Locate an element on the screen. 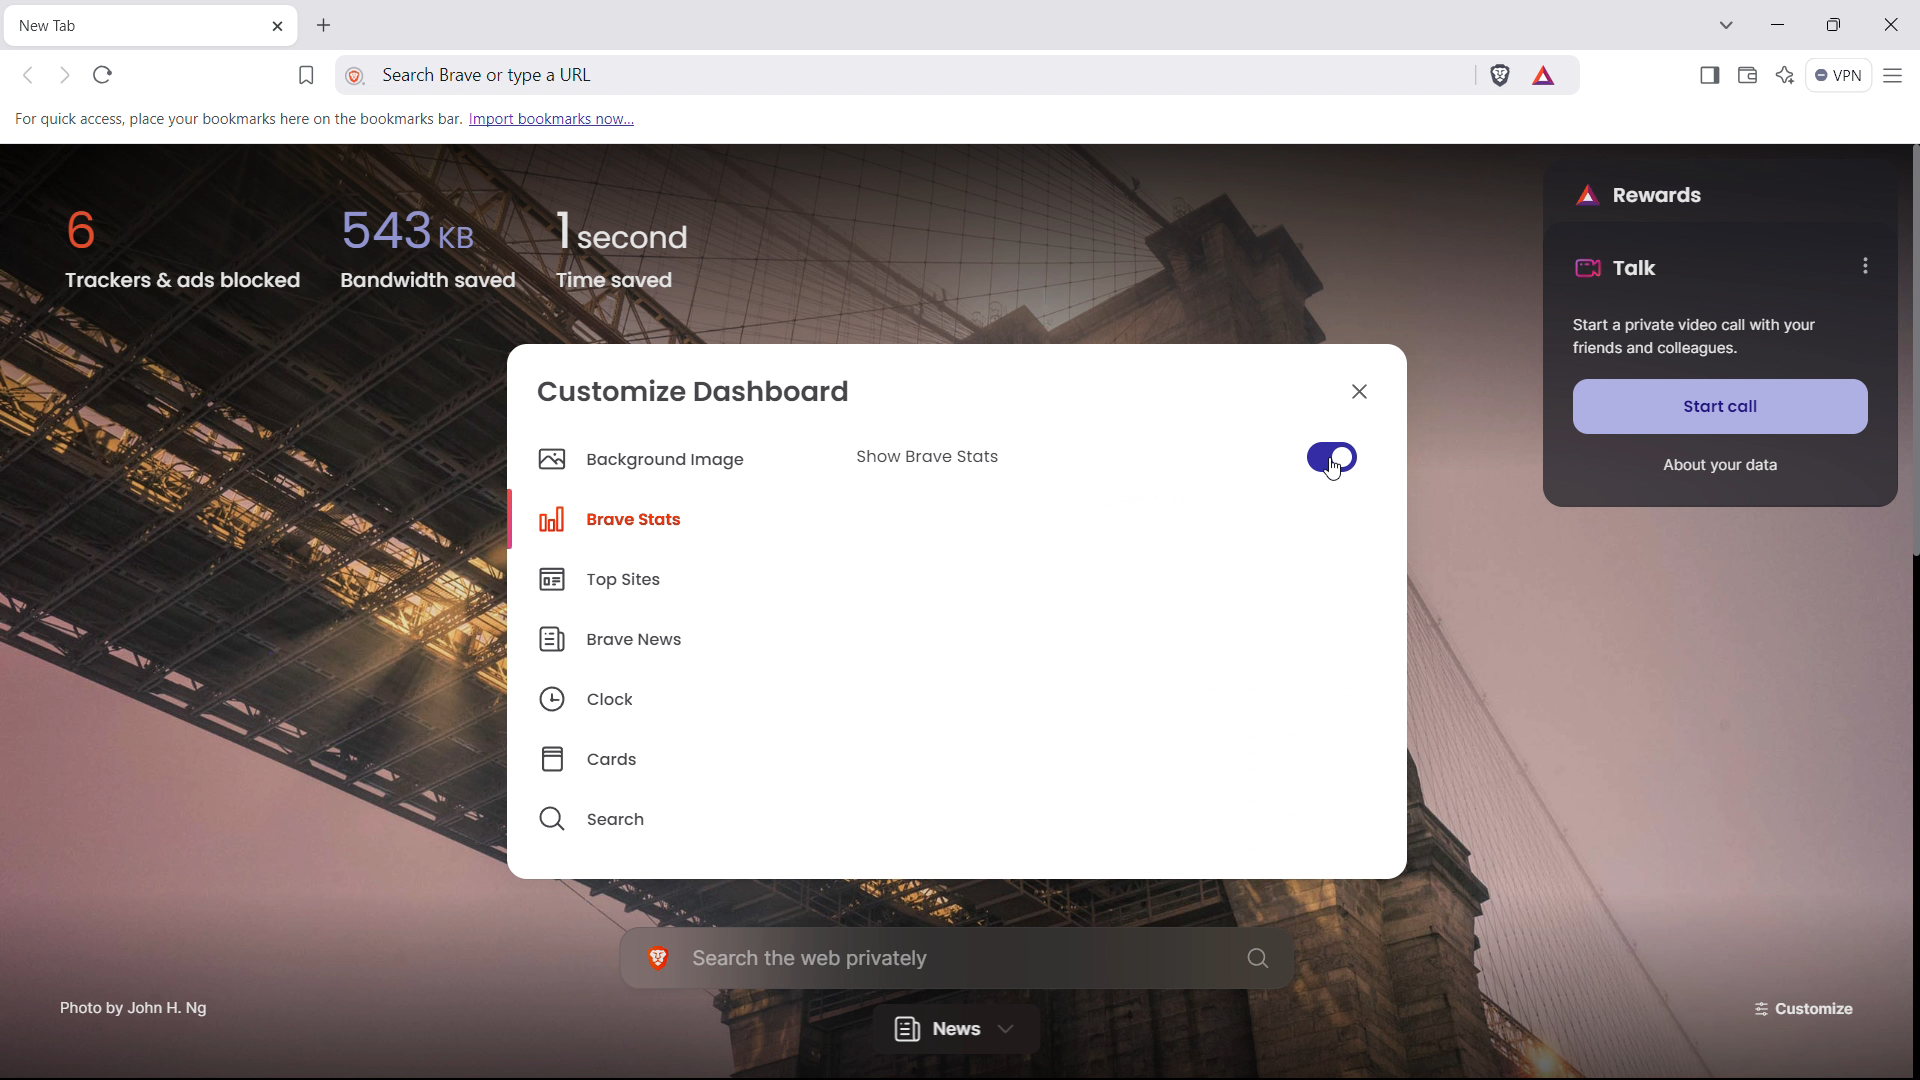  Background Image is located at coordinates (640, 461).